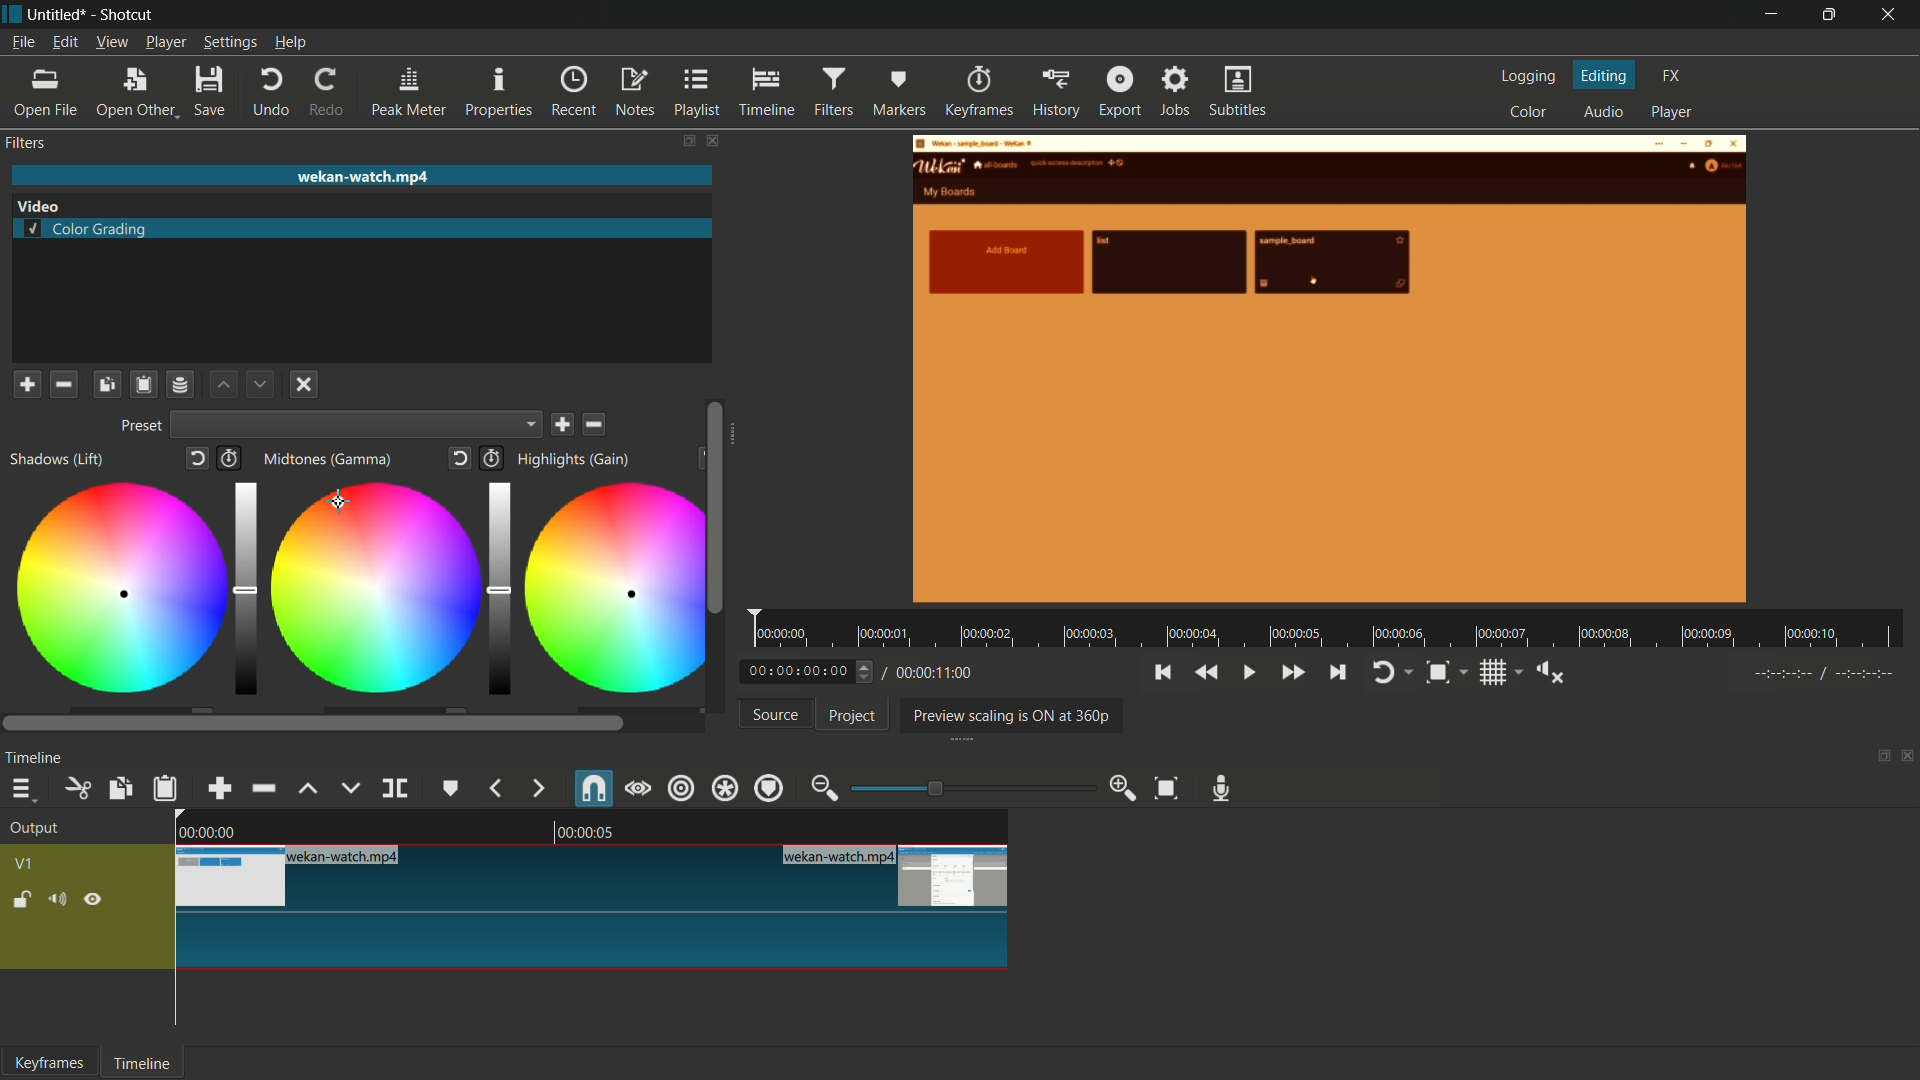  I want to click on timeline menu, so click(26, 789).